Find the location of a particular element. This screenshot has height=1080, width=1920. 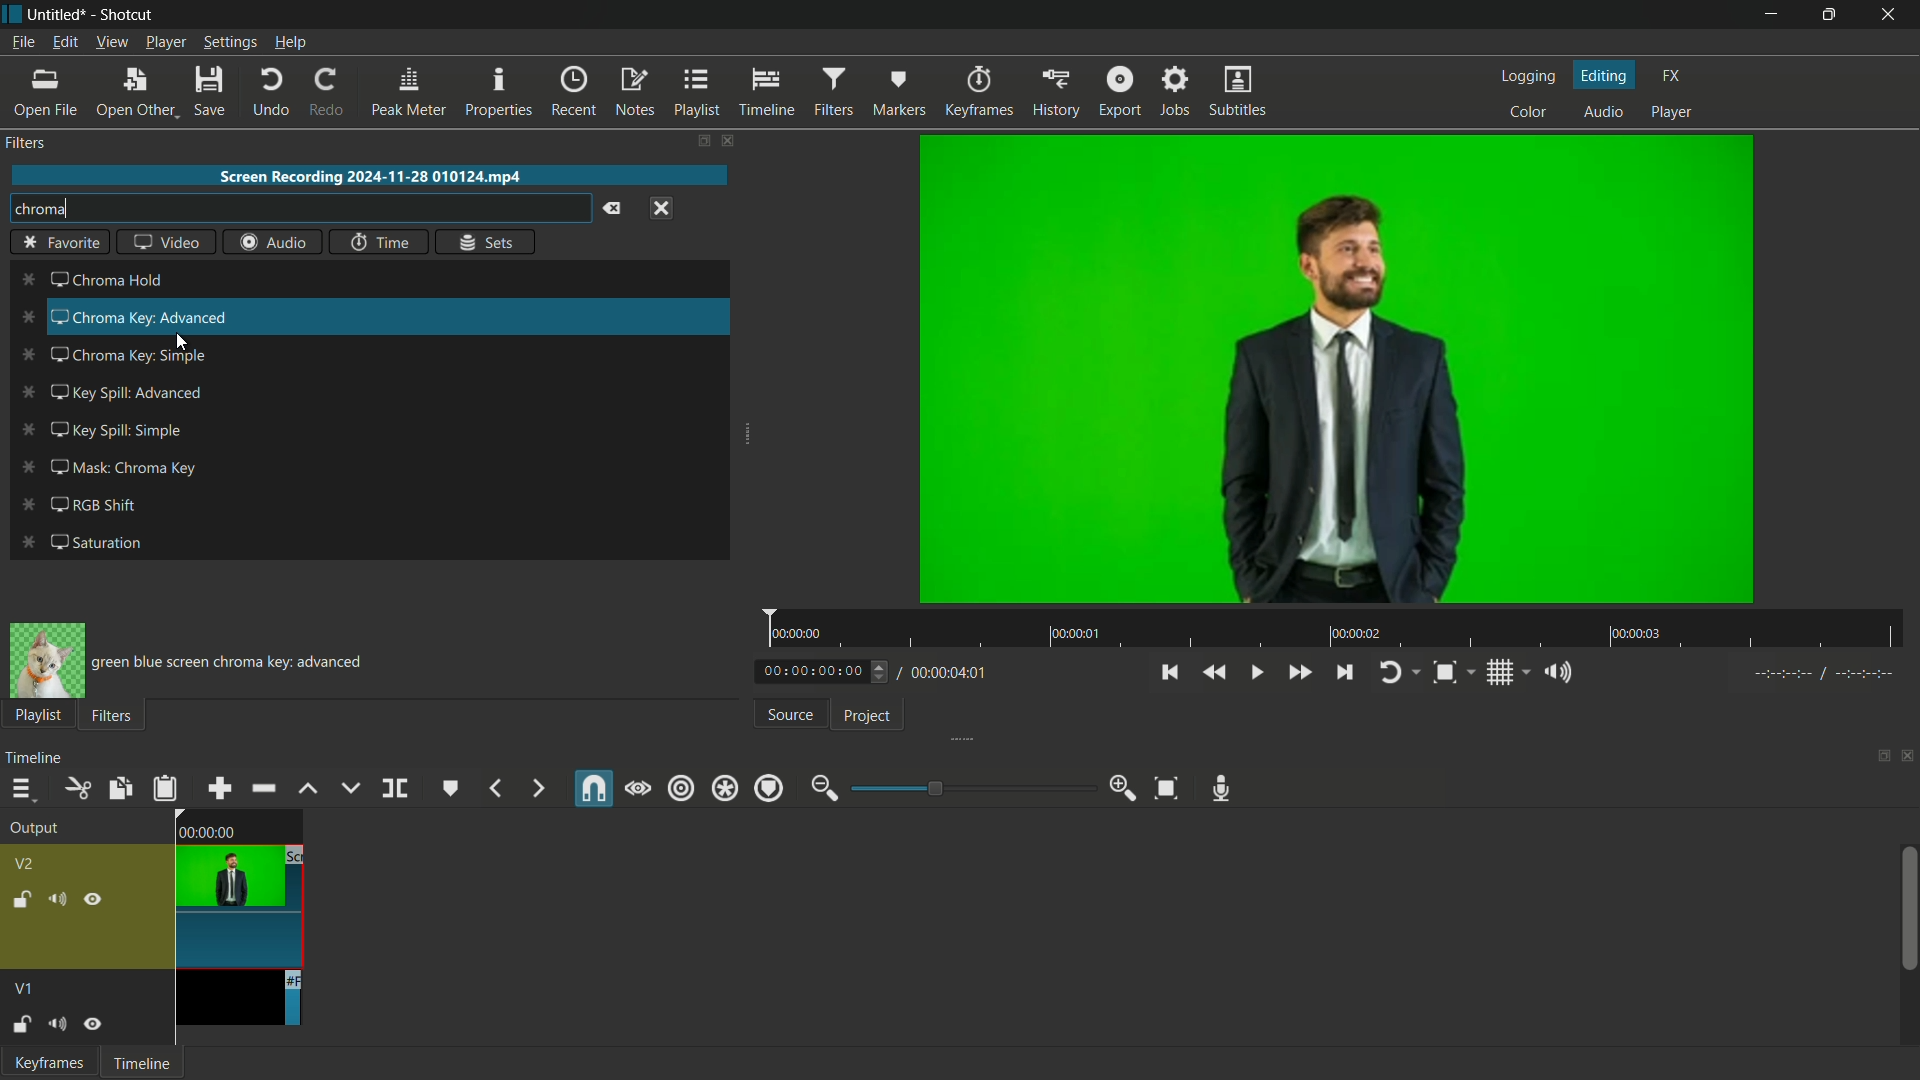

color is located at coordinates (1527, 113).